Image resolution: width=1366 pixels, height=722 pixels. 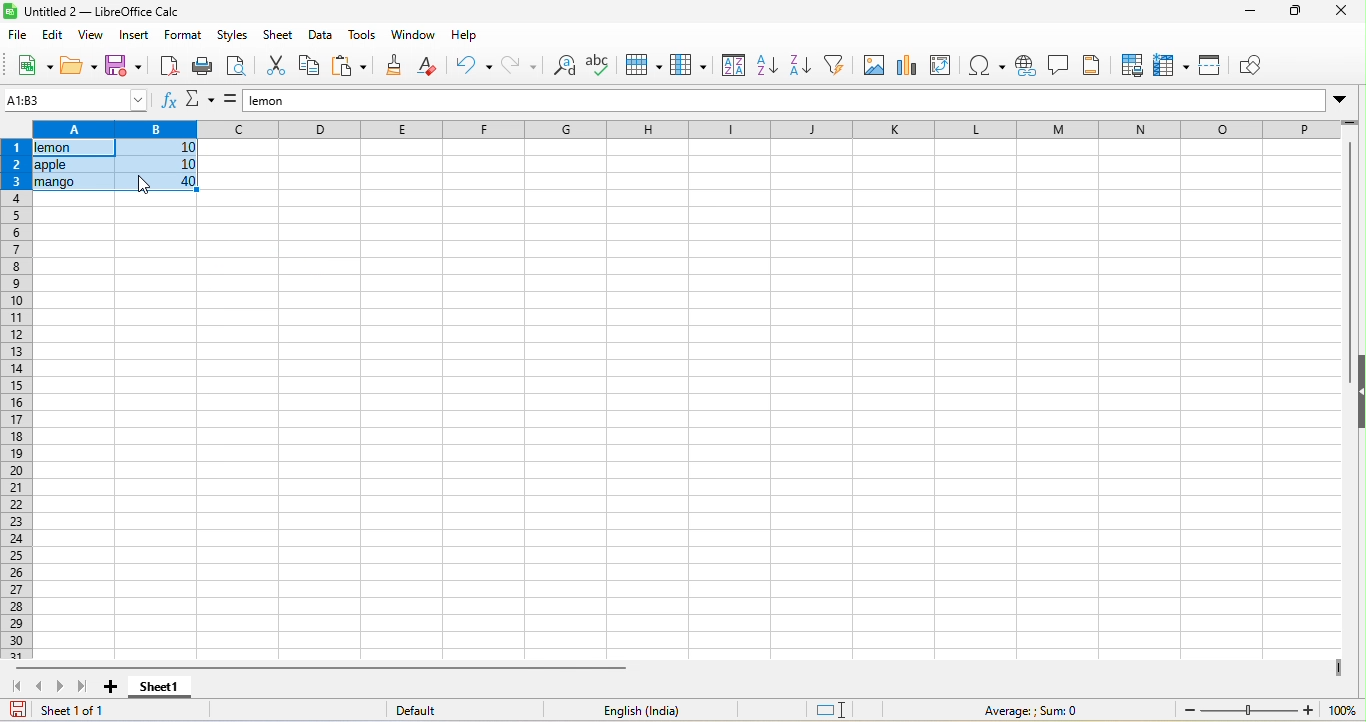 I want to click on rows, so click(x=16, y=399).